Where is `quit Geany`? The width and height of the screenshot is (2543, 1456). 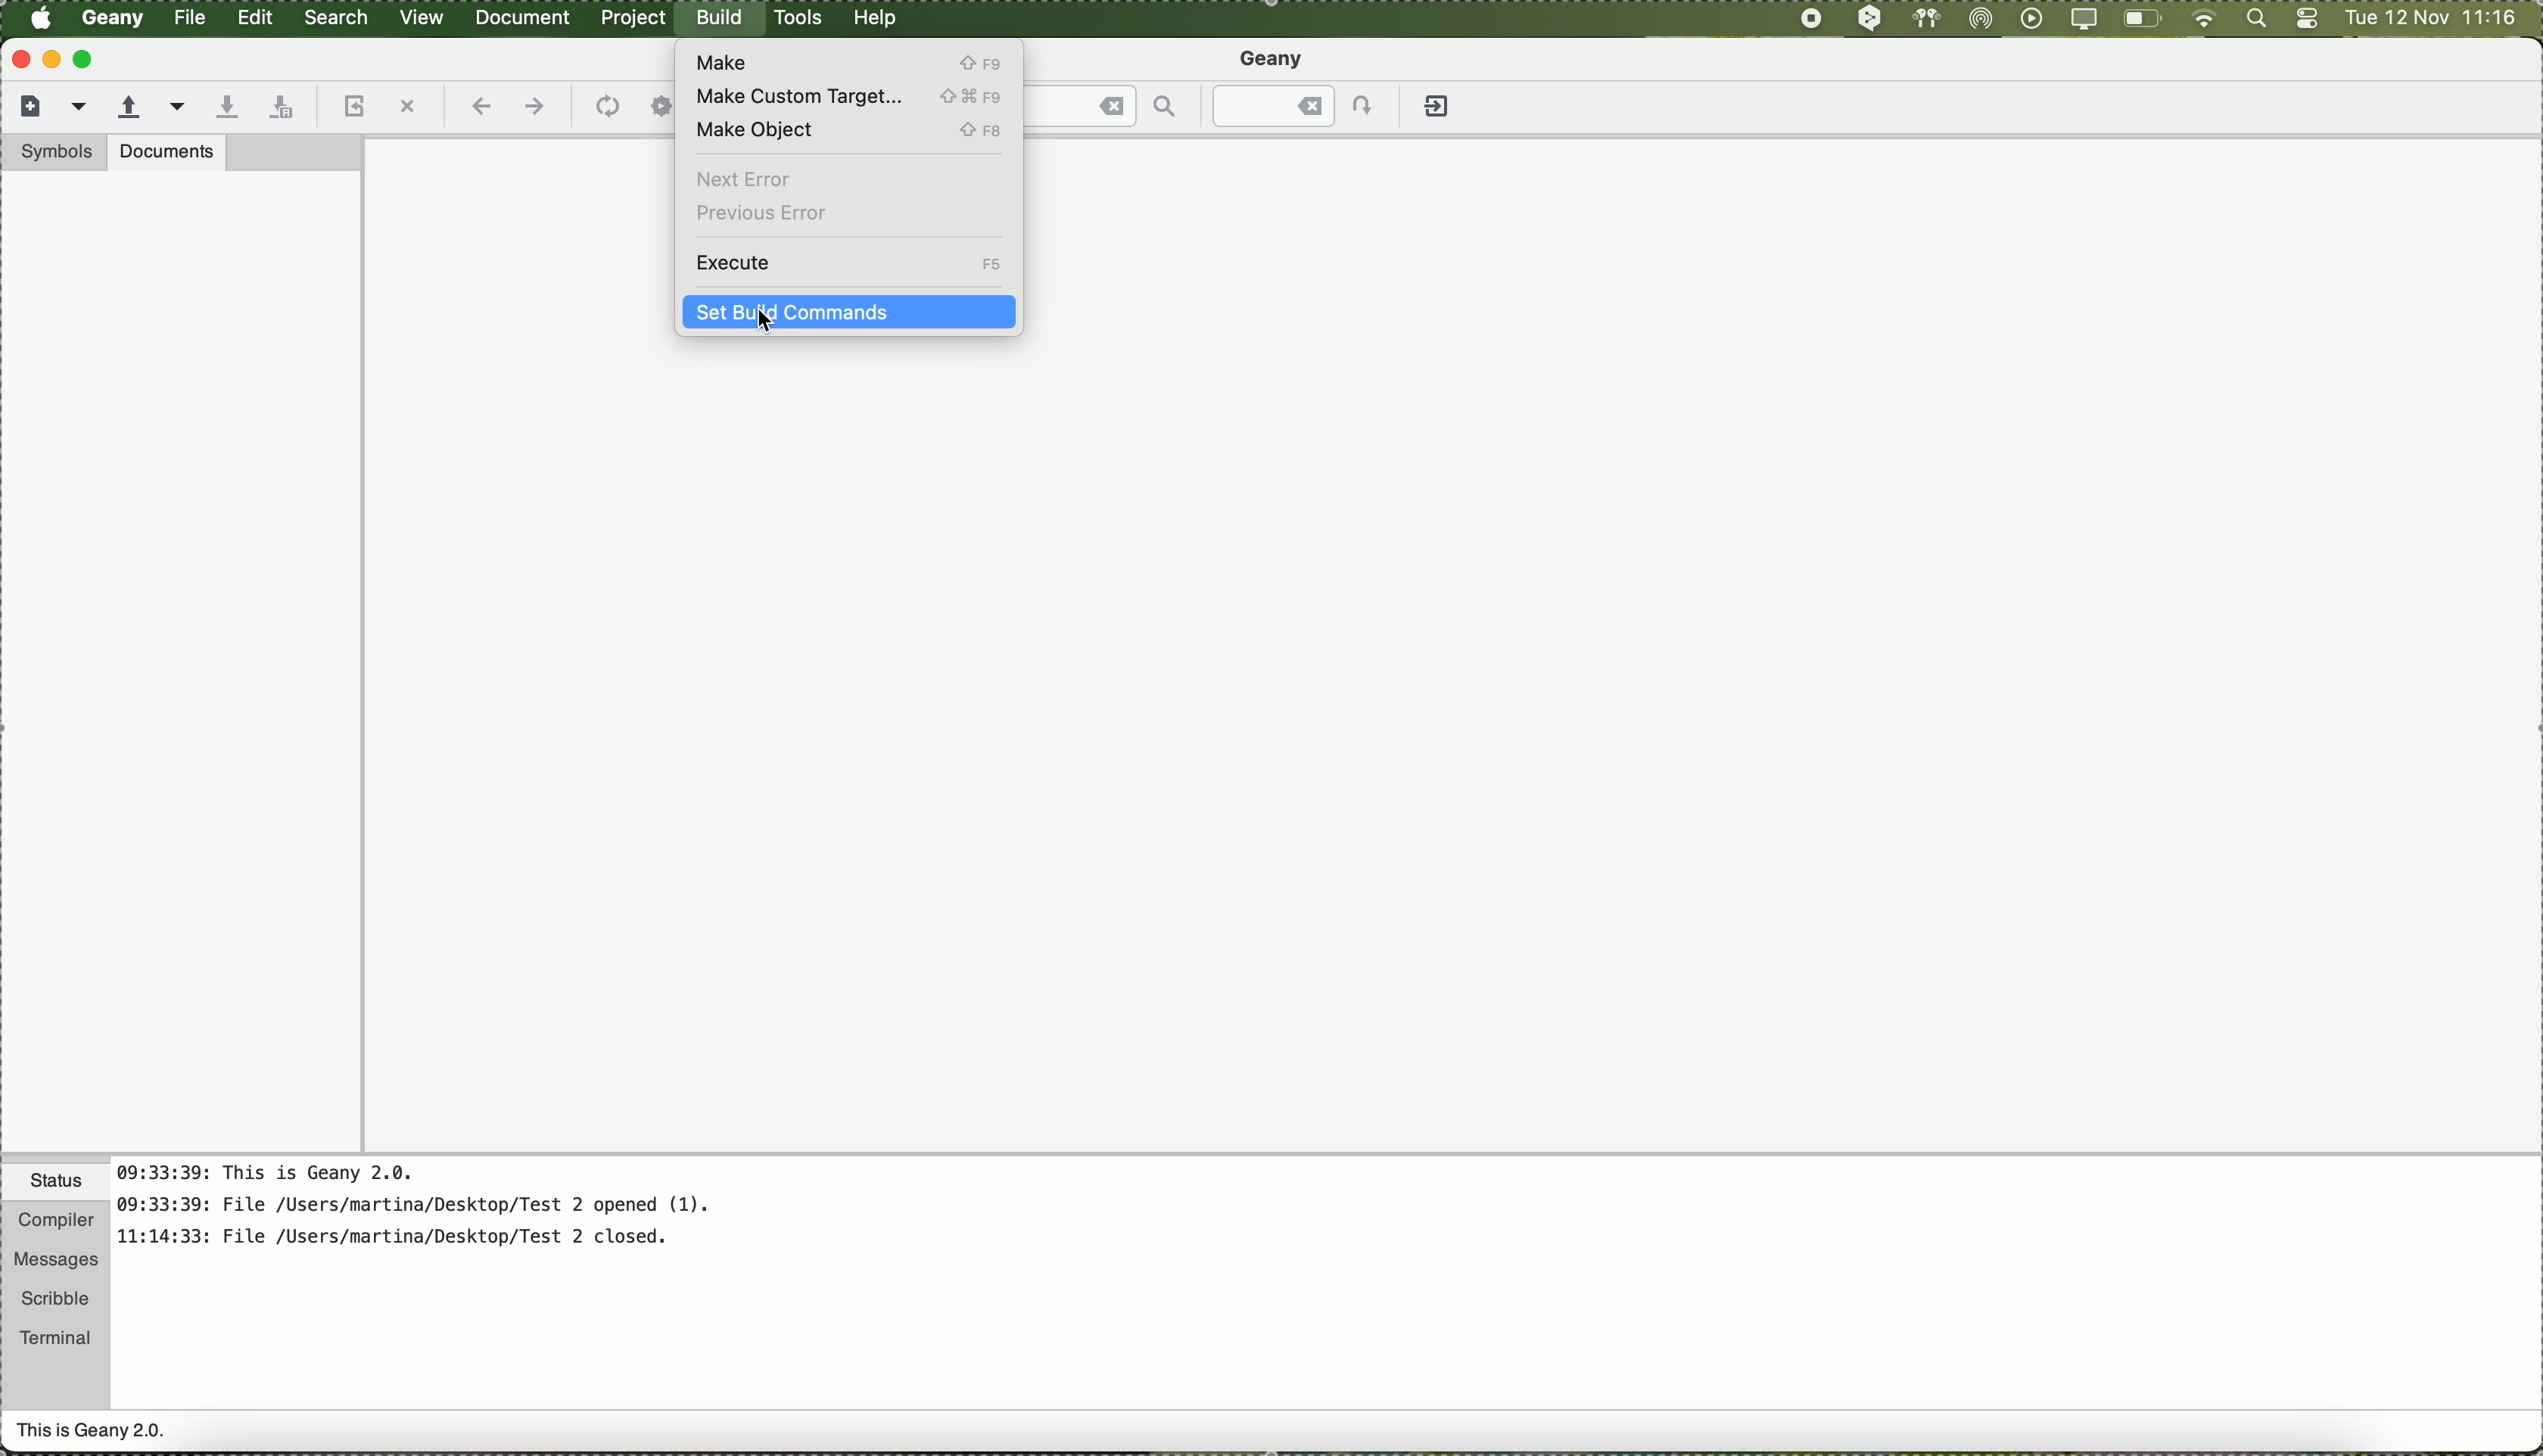 quit Geany is located at coordinates (1440, 110).